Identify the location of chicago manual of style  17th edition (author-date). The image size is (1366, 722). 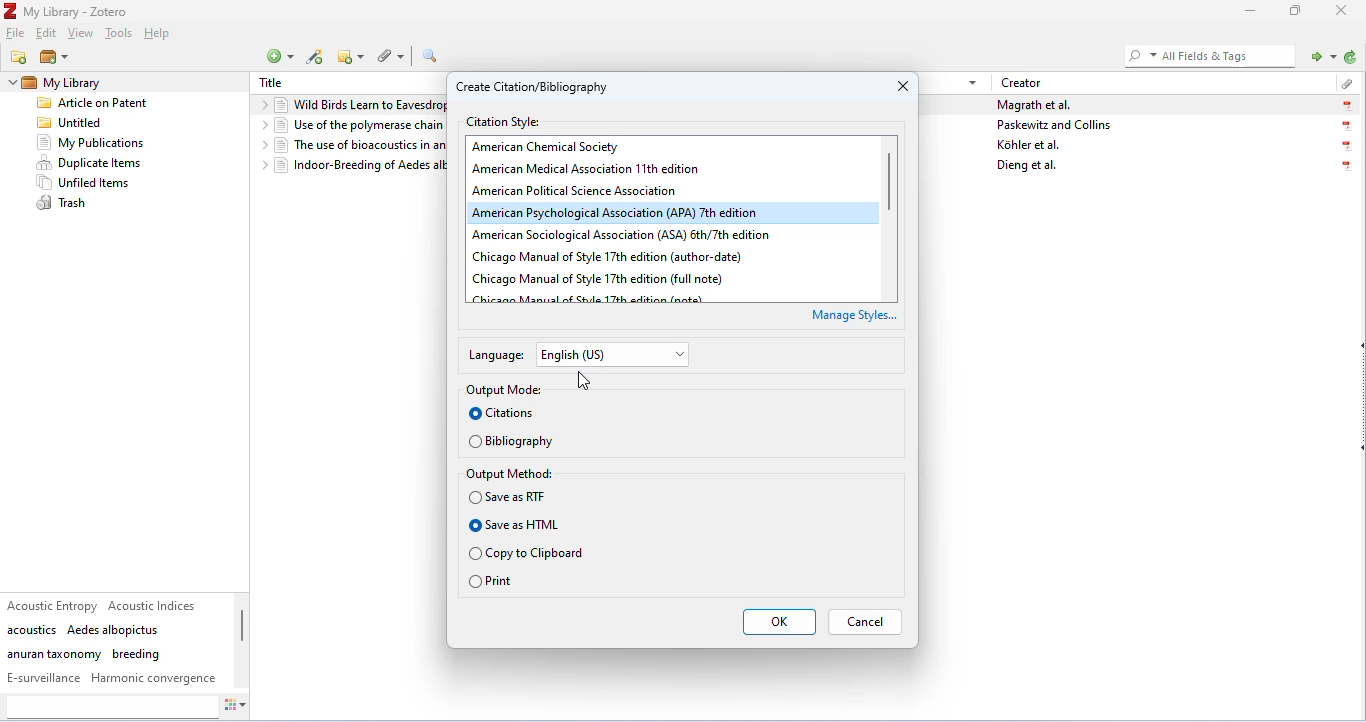
(612, 256).